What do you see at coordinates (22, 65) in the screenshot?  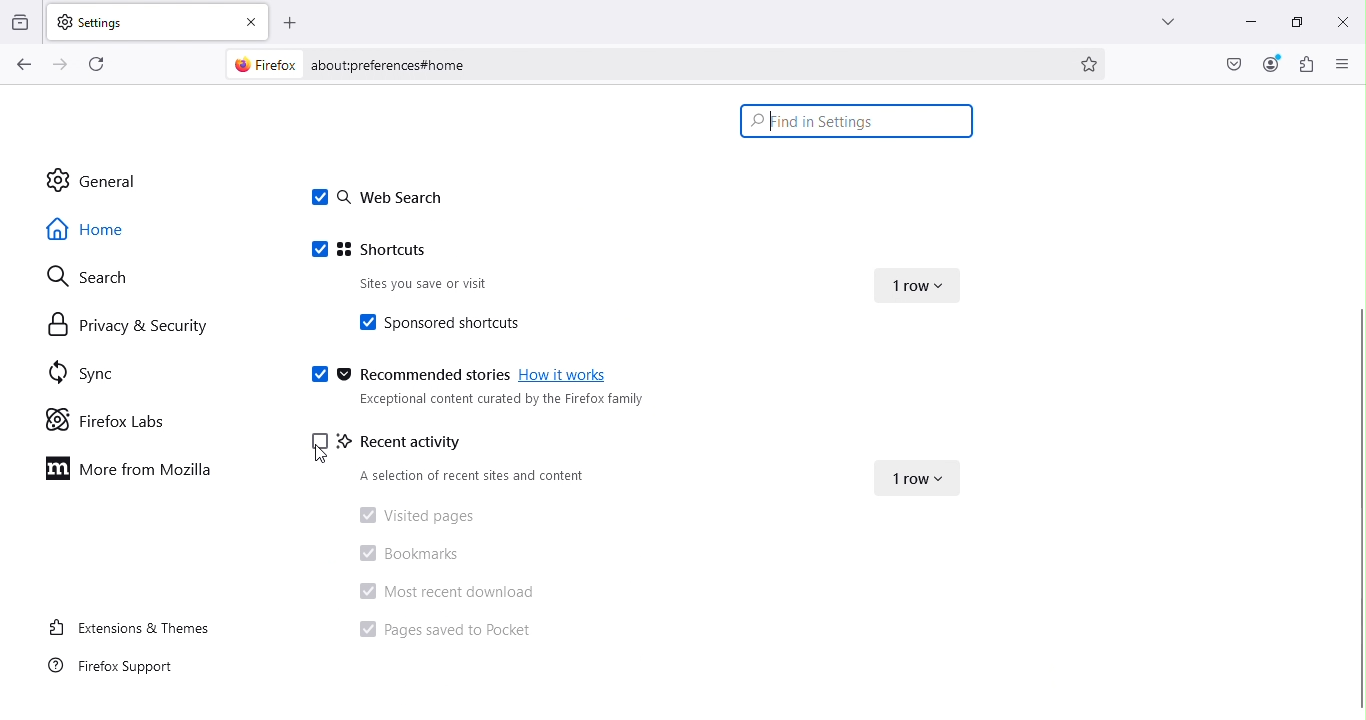 I see `Go back one page` at bounding box center [22, 65].